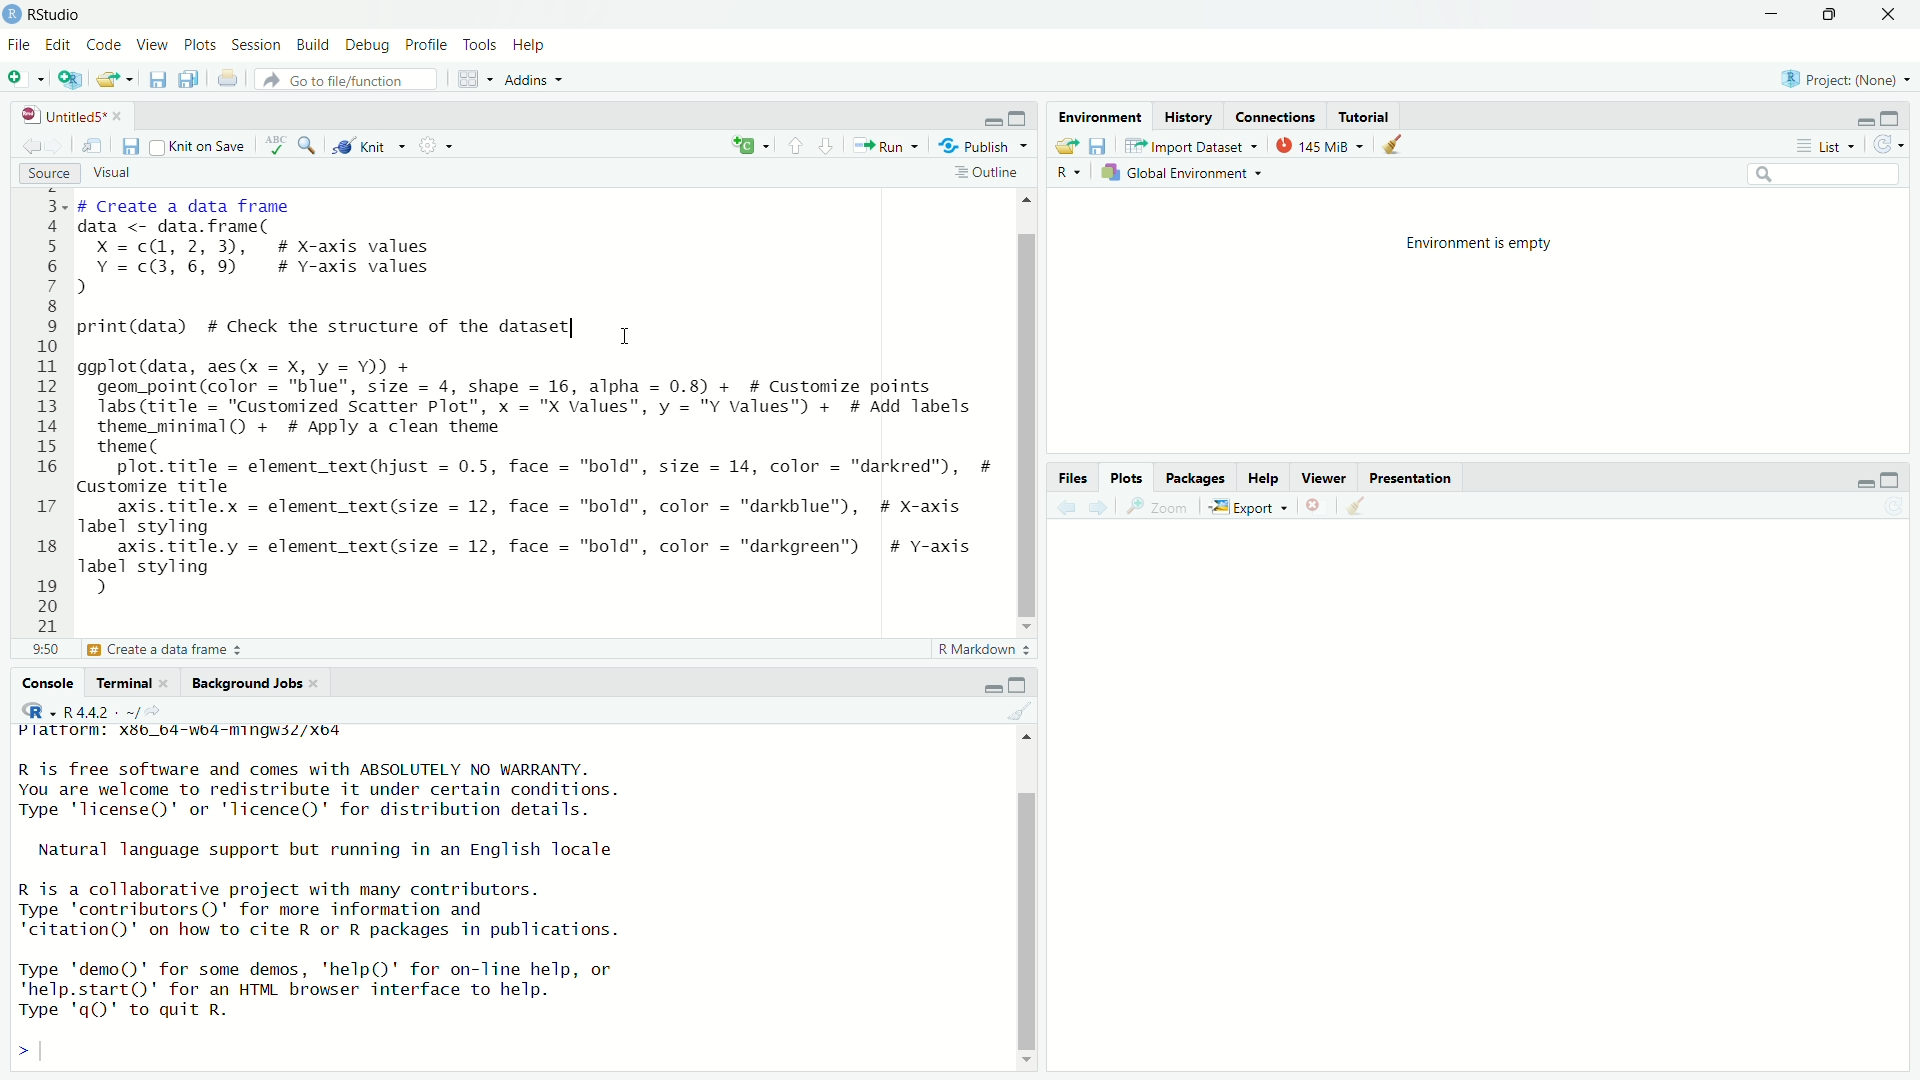  Describe the element at coordinates (1156, 508) in the screenshot. I see `Zoom` at that location.